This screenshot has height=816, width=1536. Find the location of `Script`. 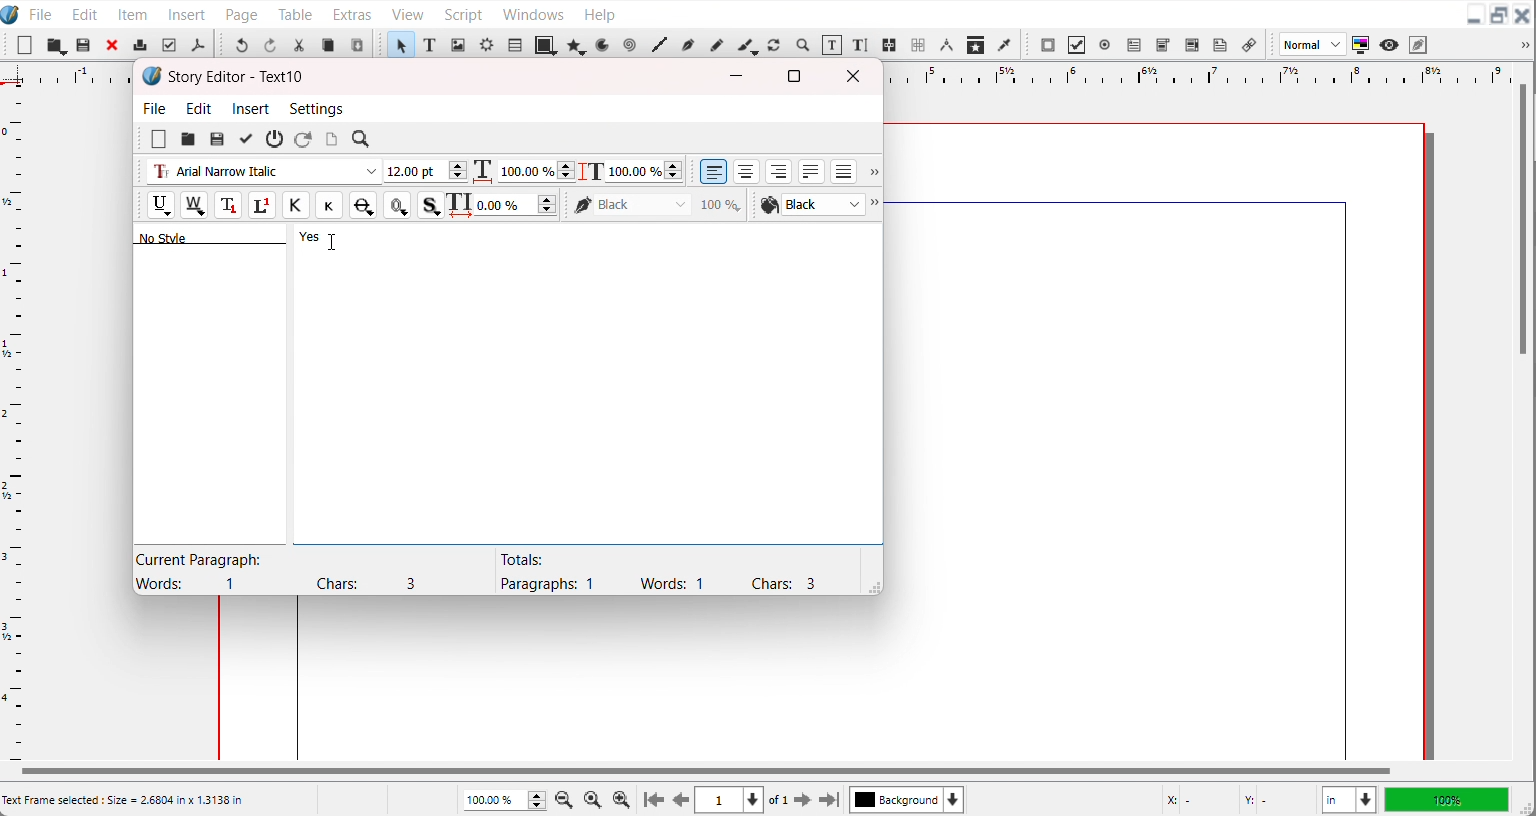

Script is located at coordinates (465, 13).